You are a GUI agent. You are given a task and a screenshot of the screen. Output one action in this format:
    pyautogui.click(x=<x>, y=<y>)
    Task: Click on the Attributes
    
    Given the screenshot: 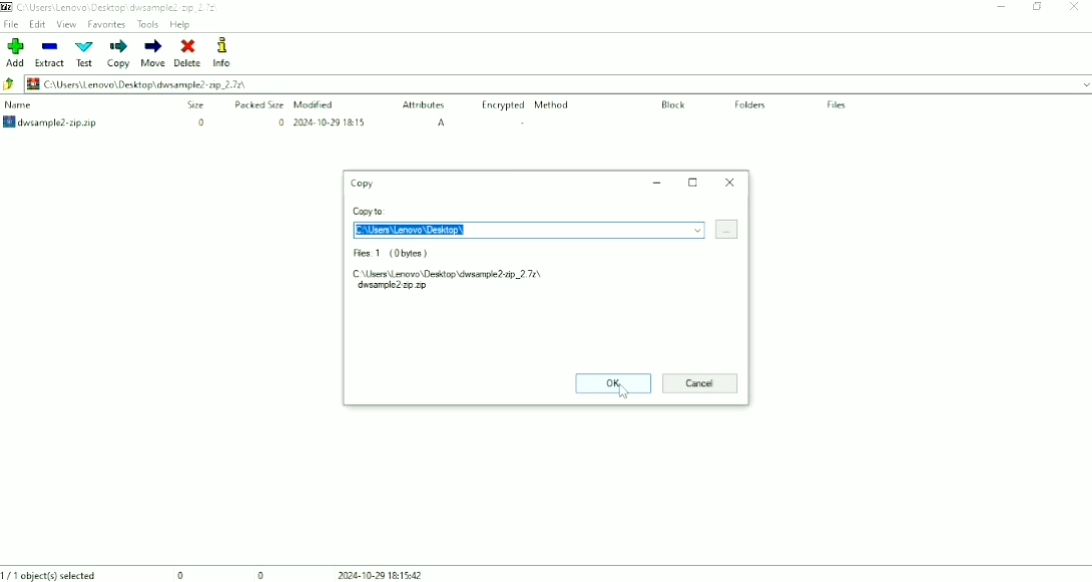 What is the action you would take?
    pyautogui.click(x=425, y=106)
    